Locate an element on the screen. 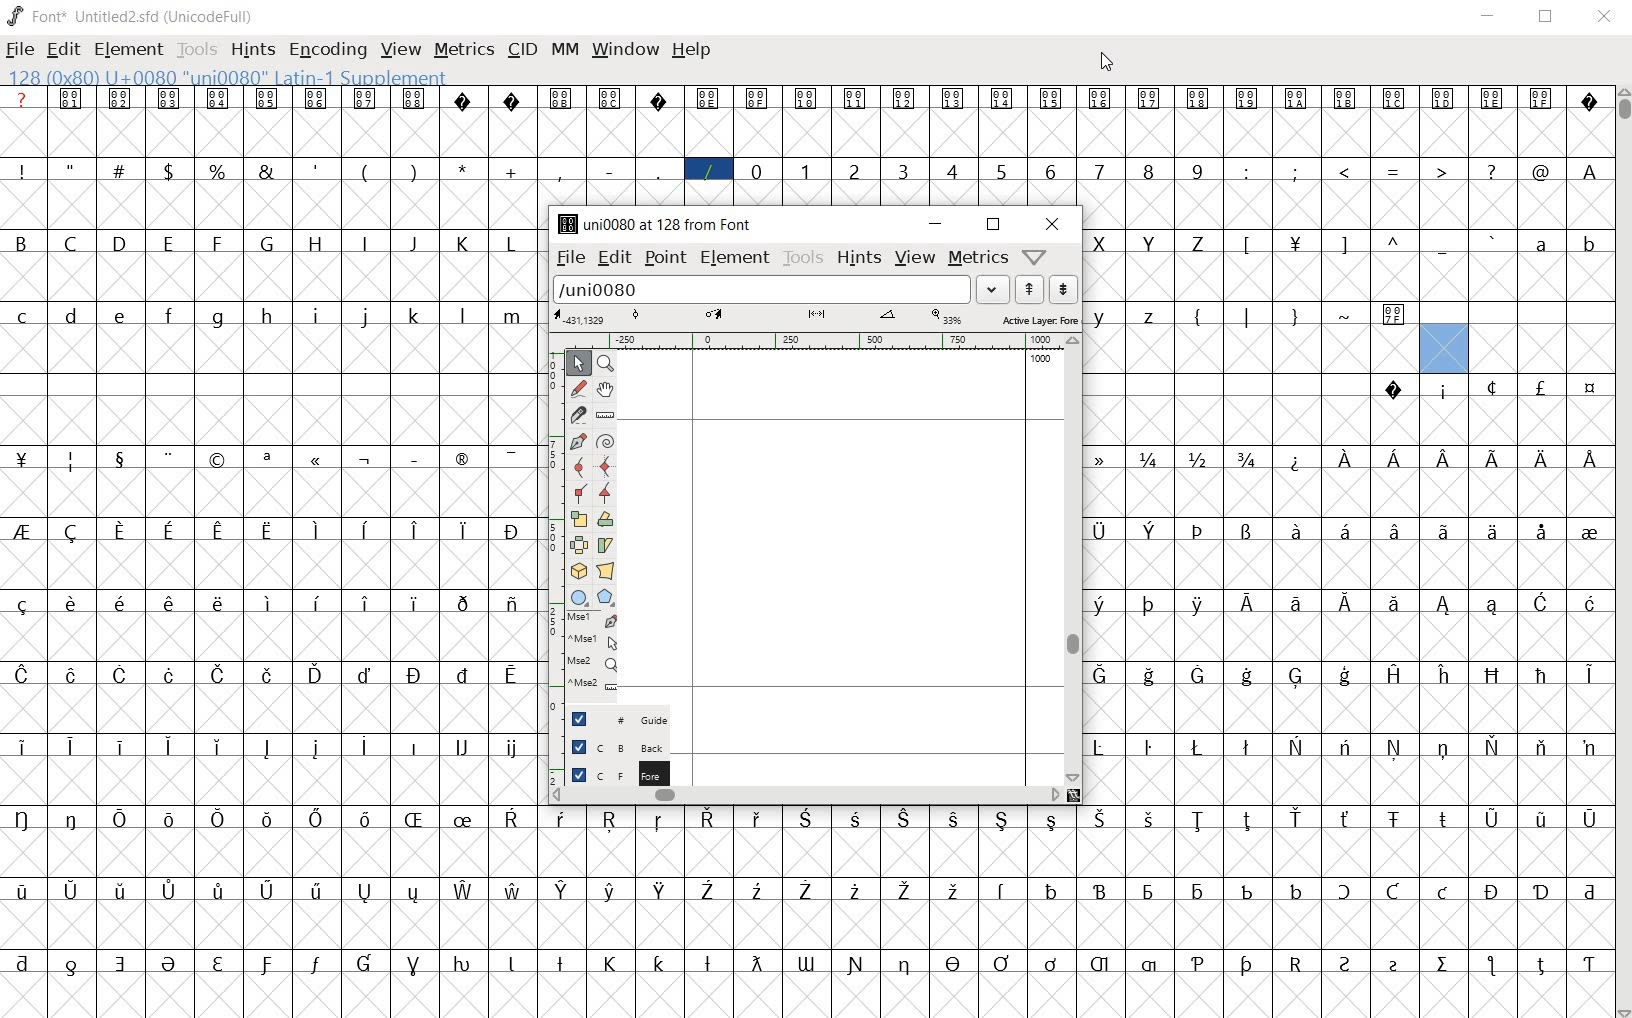 This screenshot has width=1632, height=1018. glyph is located at coordinates (1395, 173).